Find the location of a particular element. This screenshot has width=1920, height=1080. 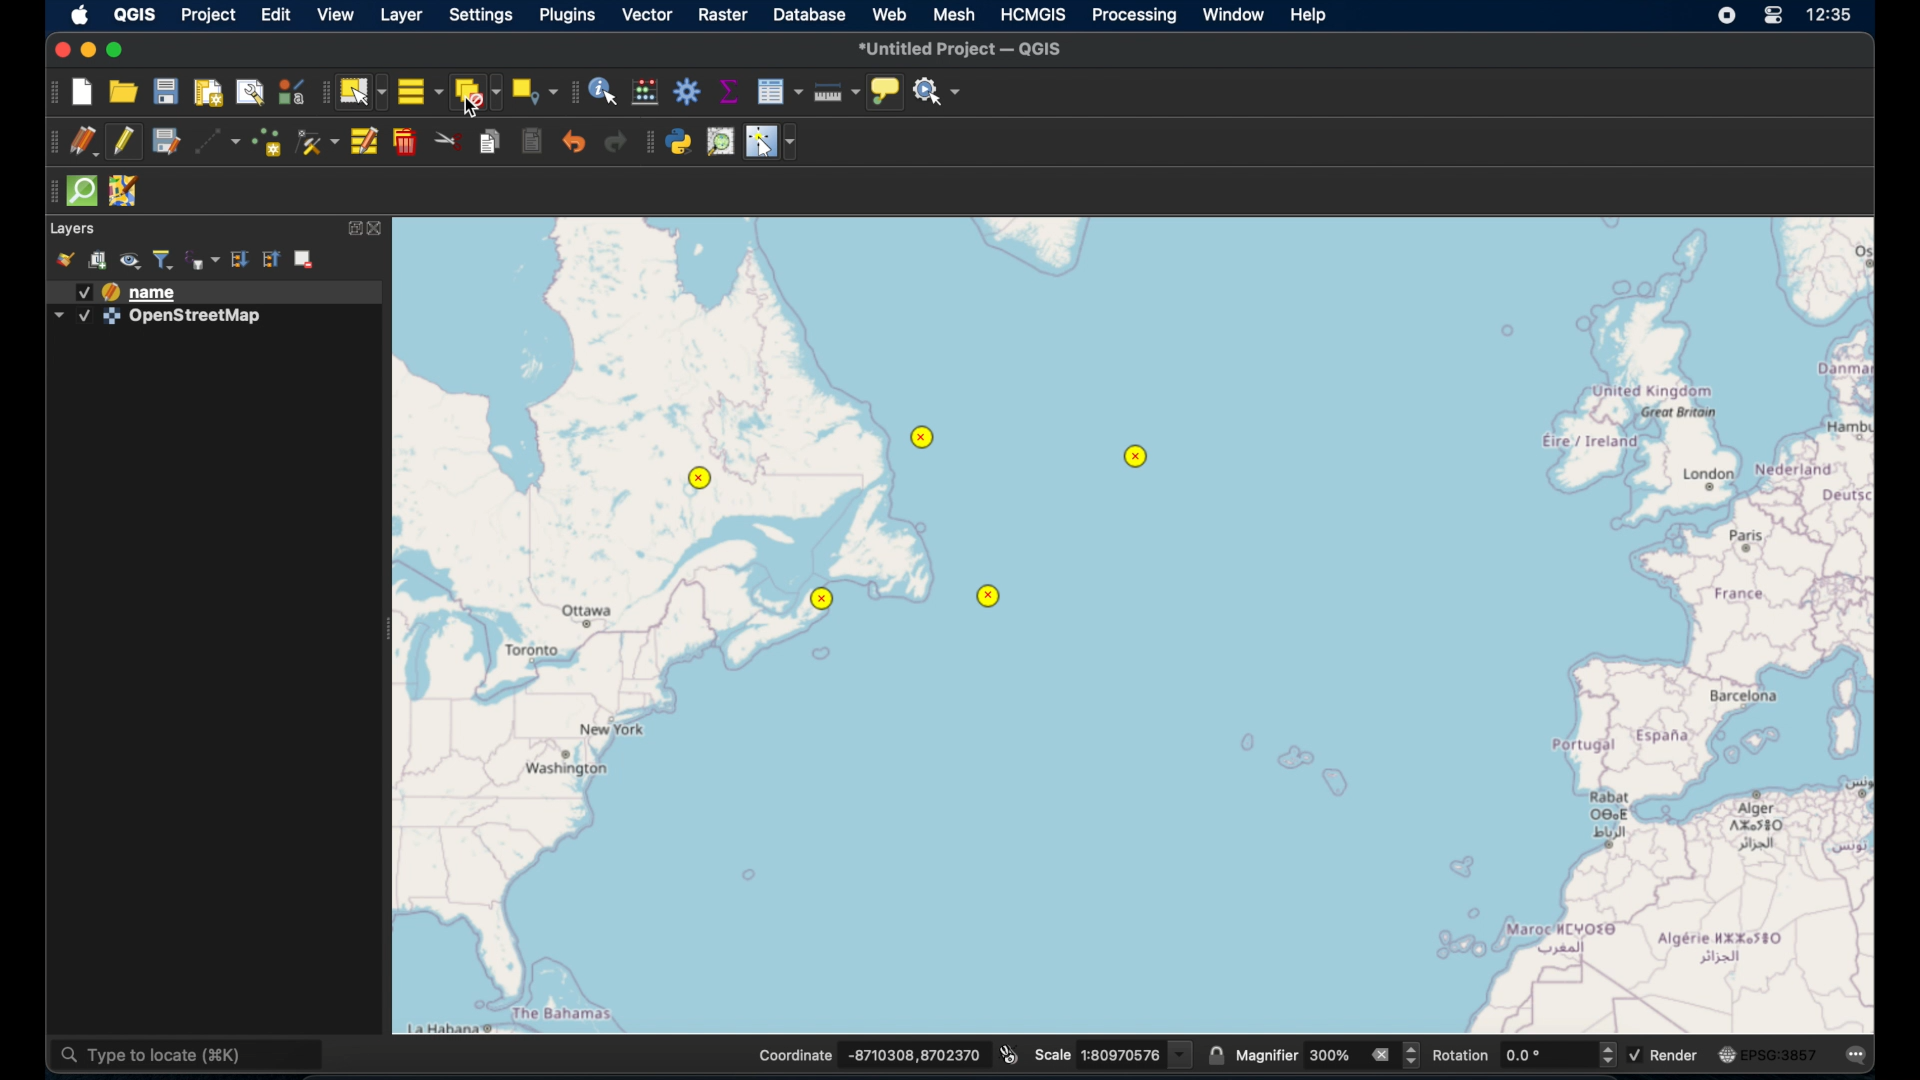

redo is located at coordinates (617, 143).